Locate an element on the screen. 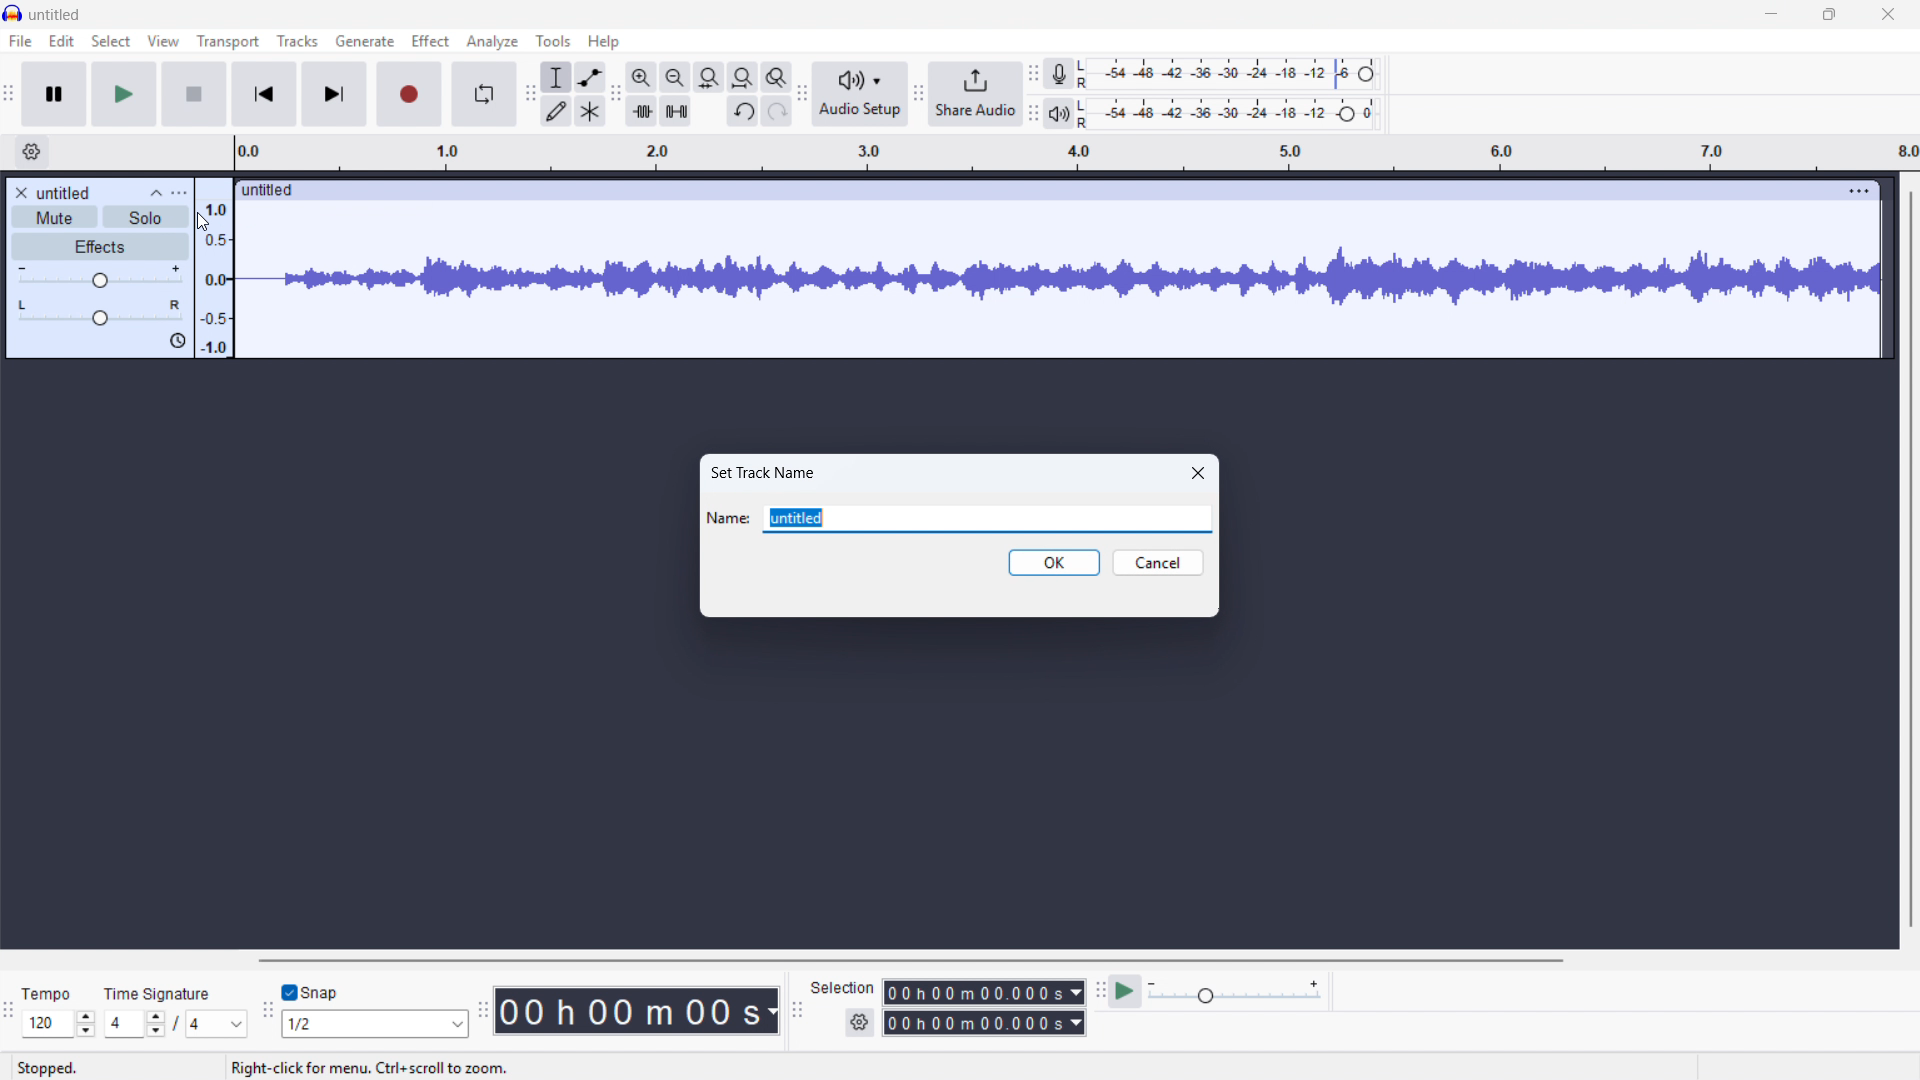 This screenshot has height=1080, width=1920. Edit toolbar  is located at coordinates (616, 95).